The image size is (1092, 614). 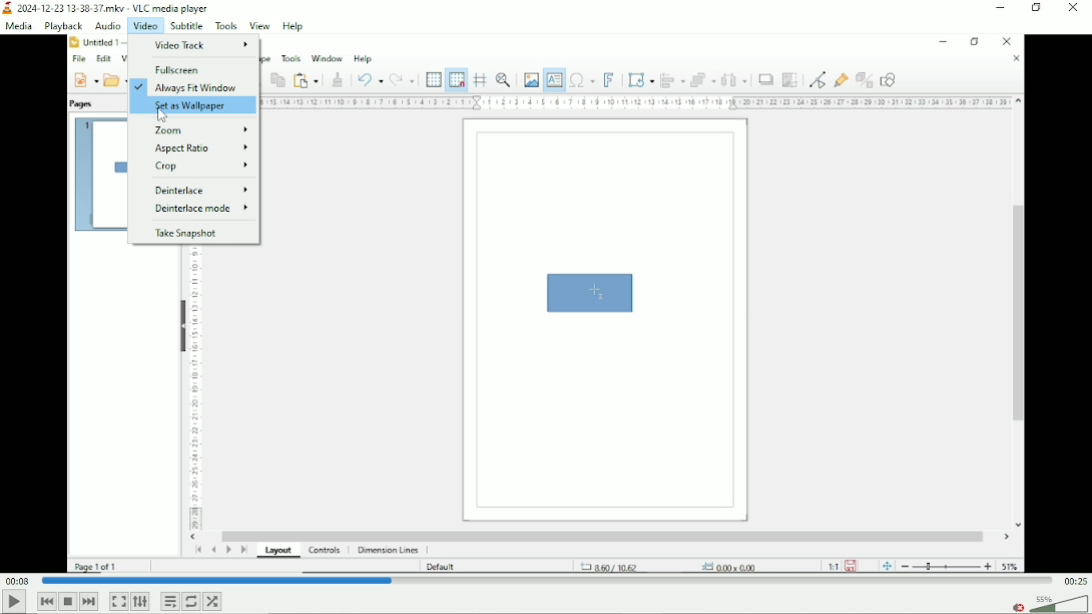 I want to click on Fullscreen, so click(x=176, y=68).